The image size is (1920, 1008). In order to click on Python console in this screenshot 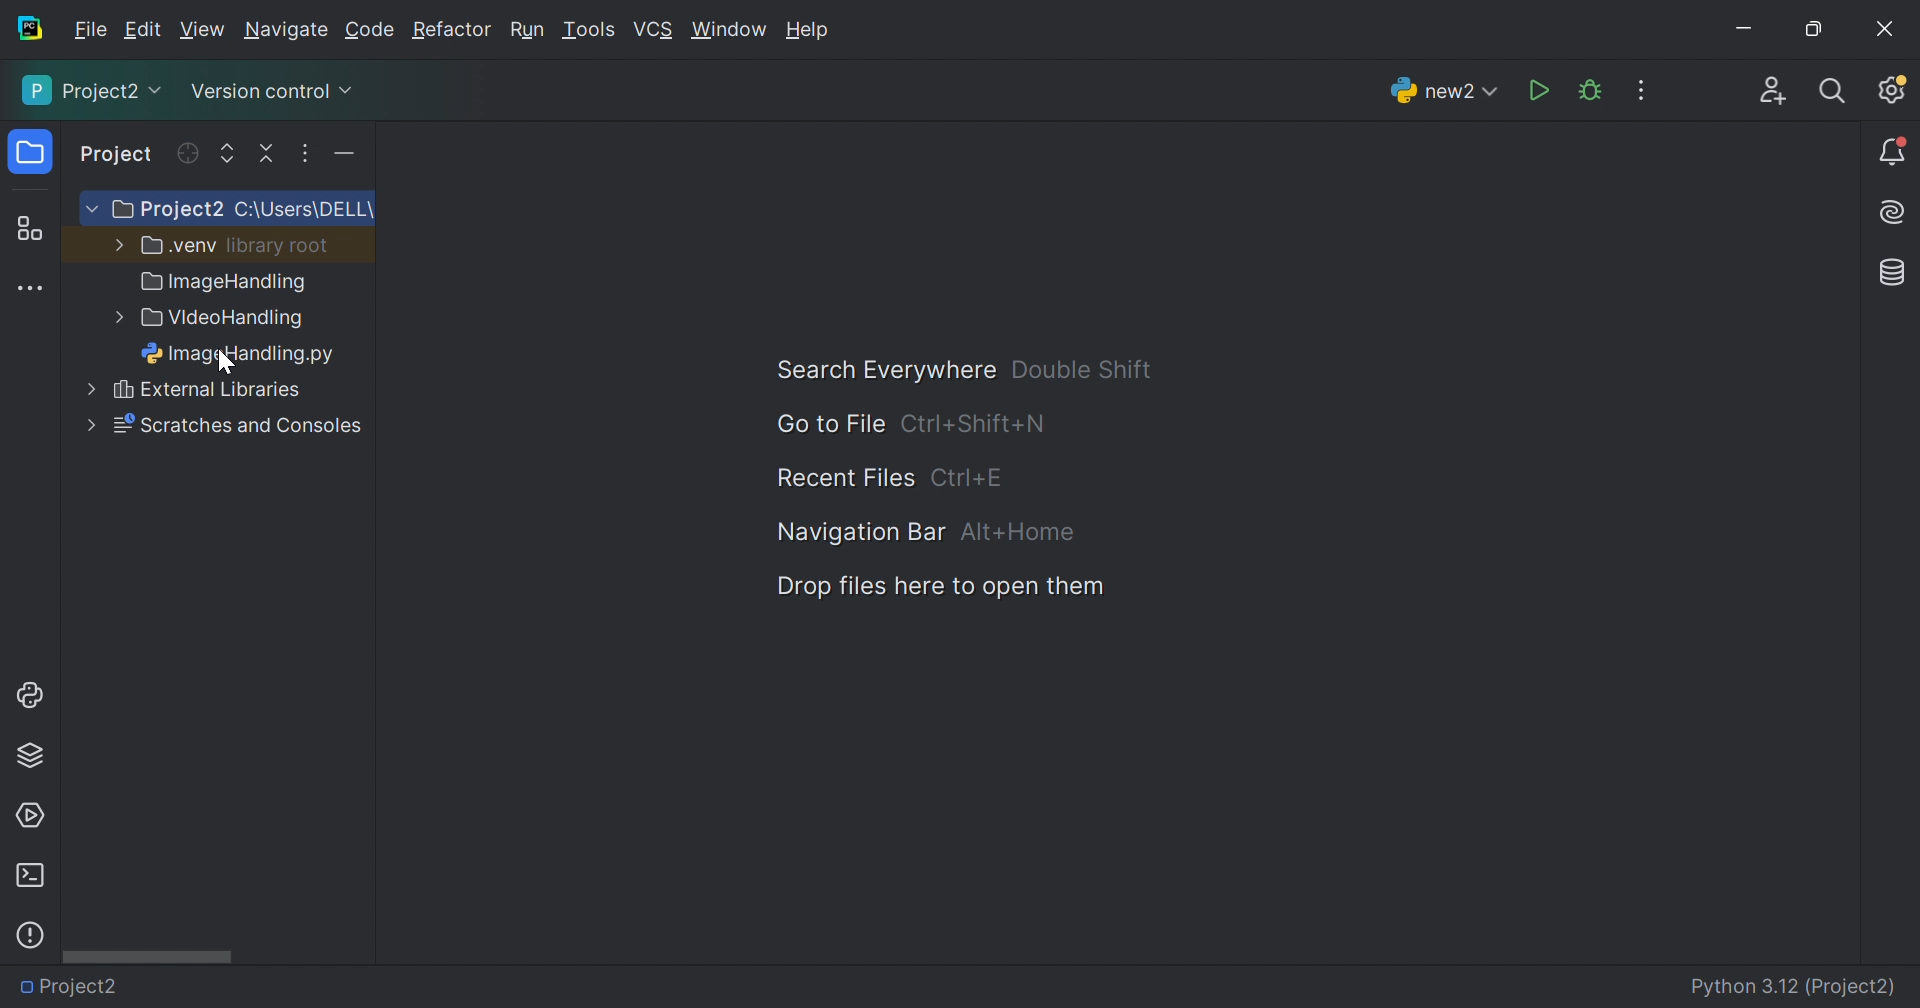, I will do `click(33, 695)`.